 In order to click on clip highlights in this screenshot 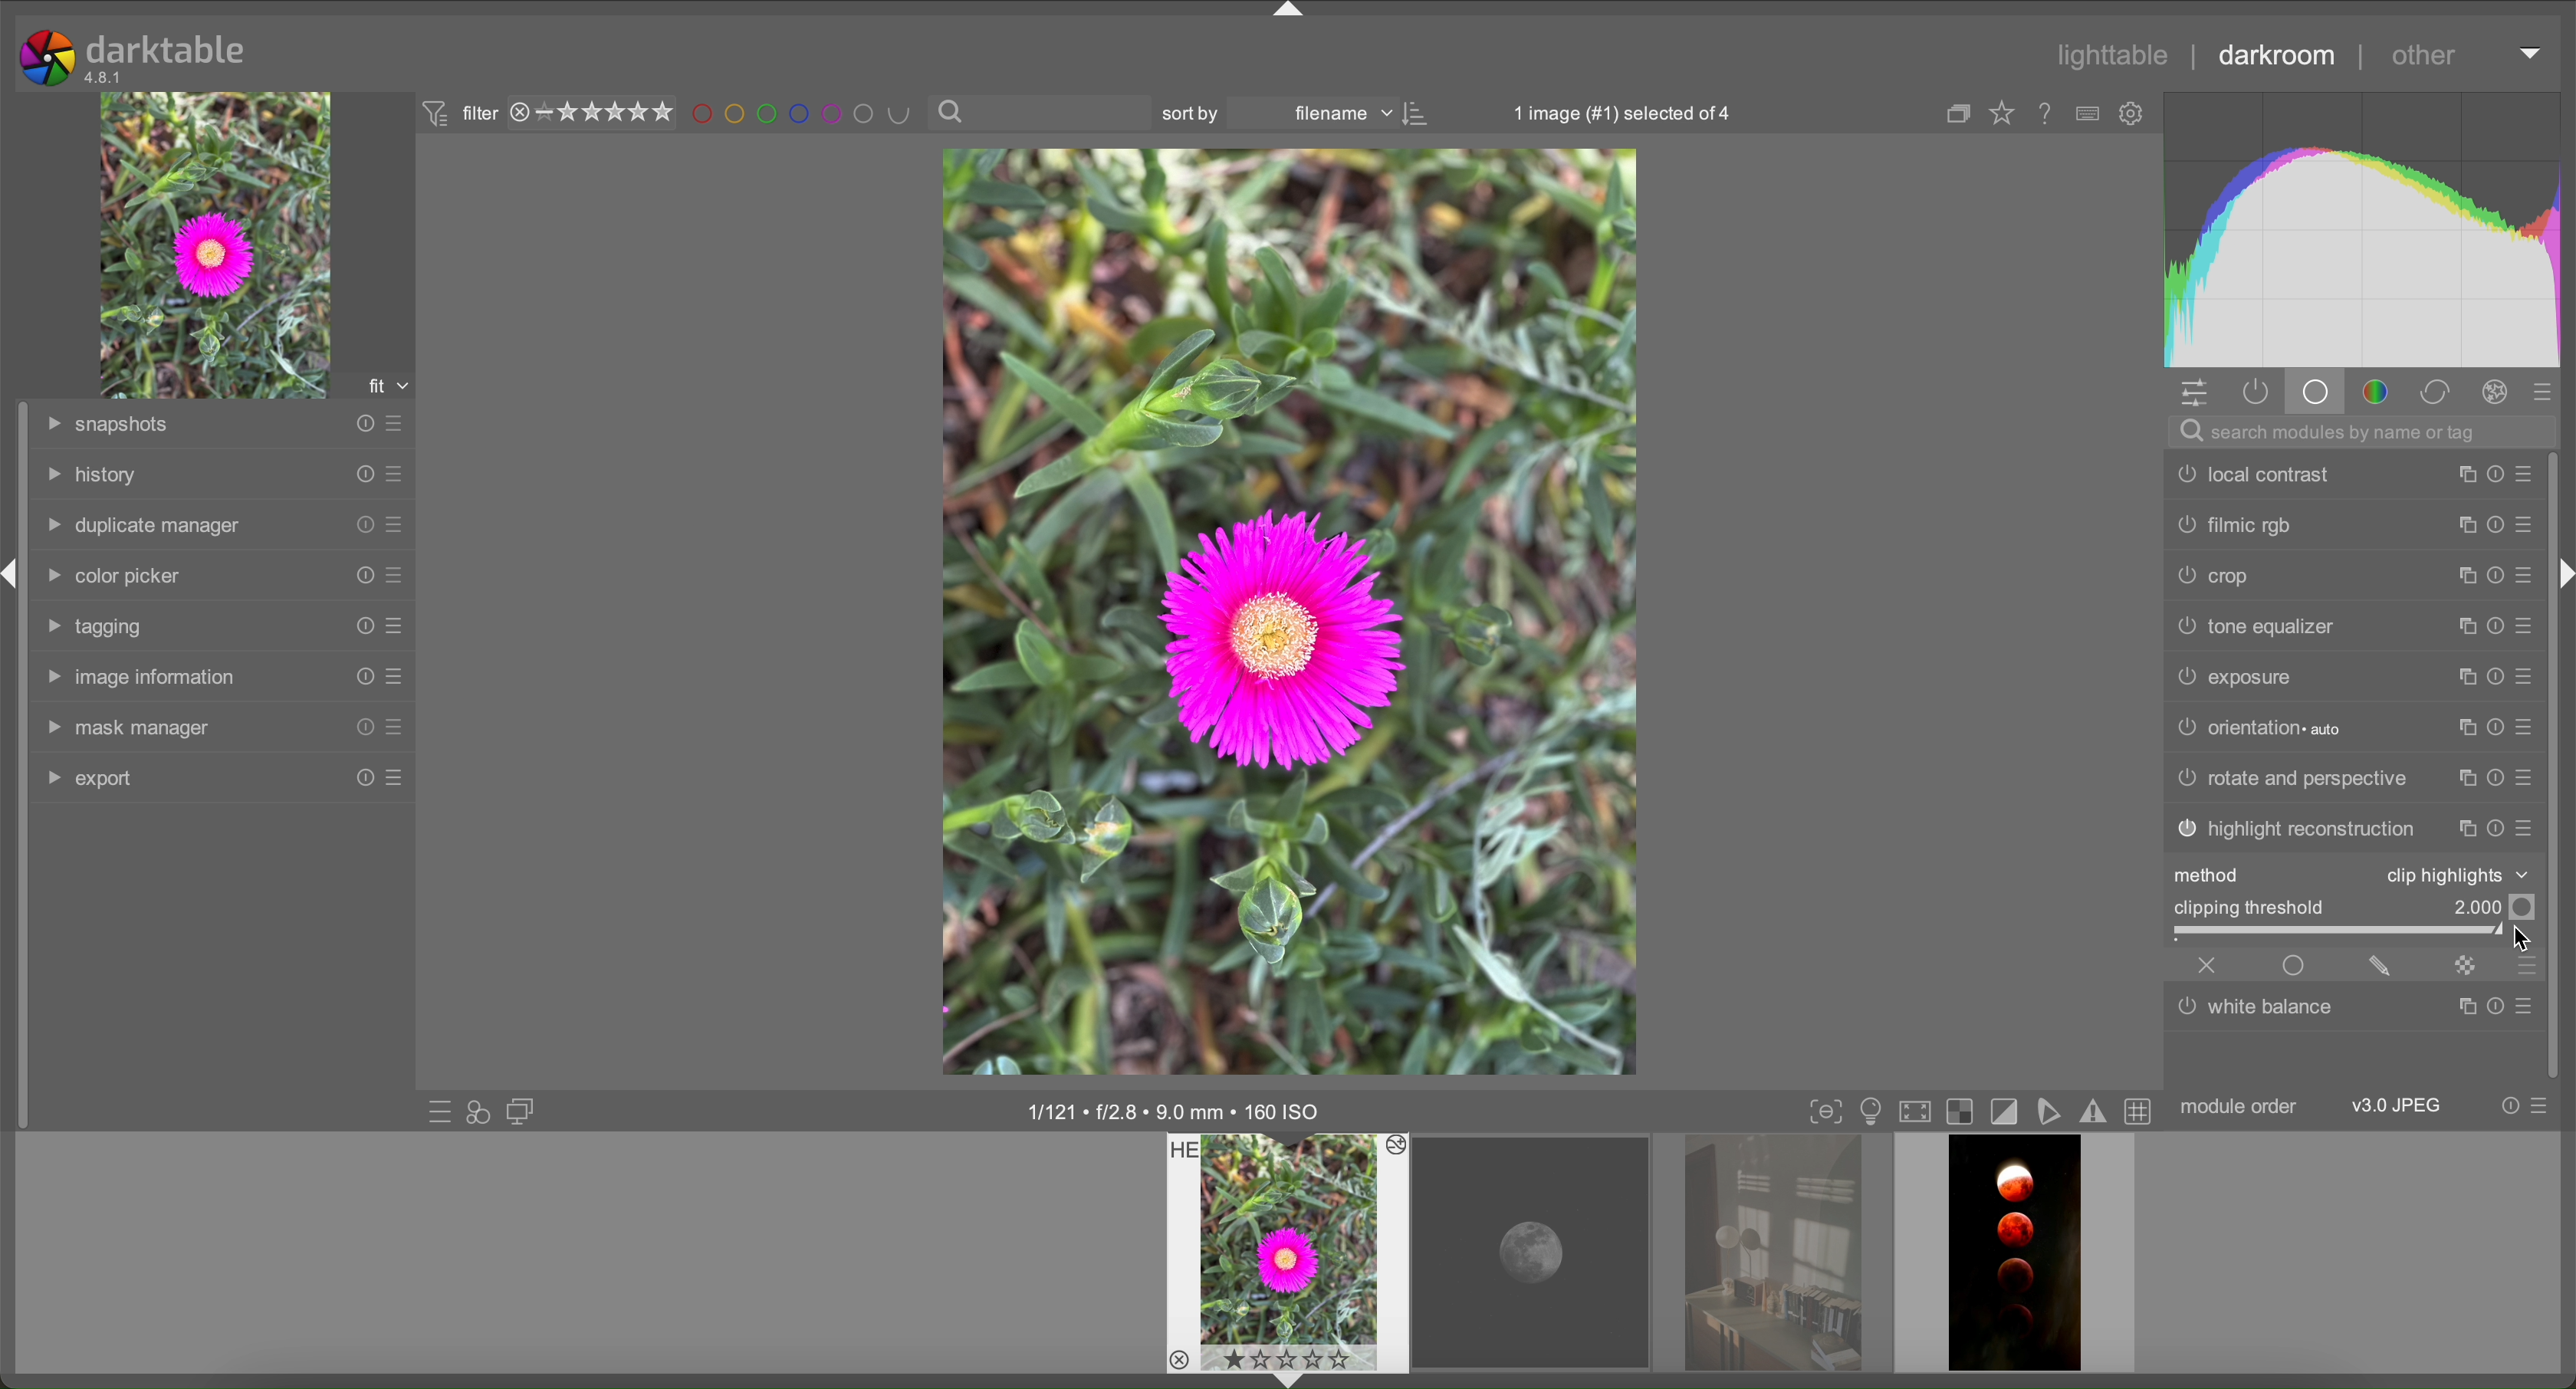, I will do `click(2453, 874)`.